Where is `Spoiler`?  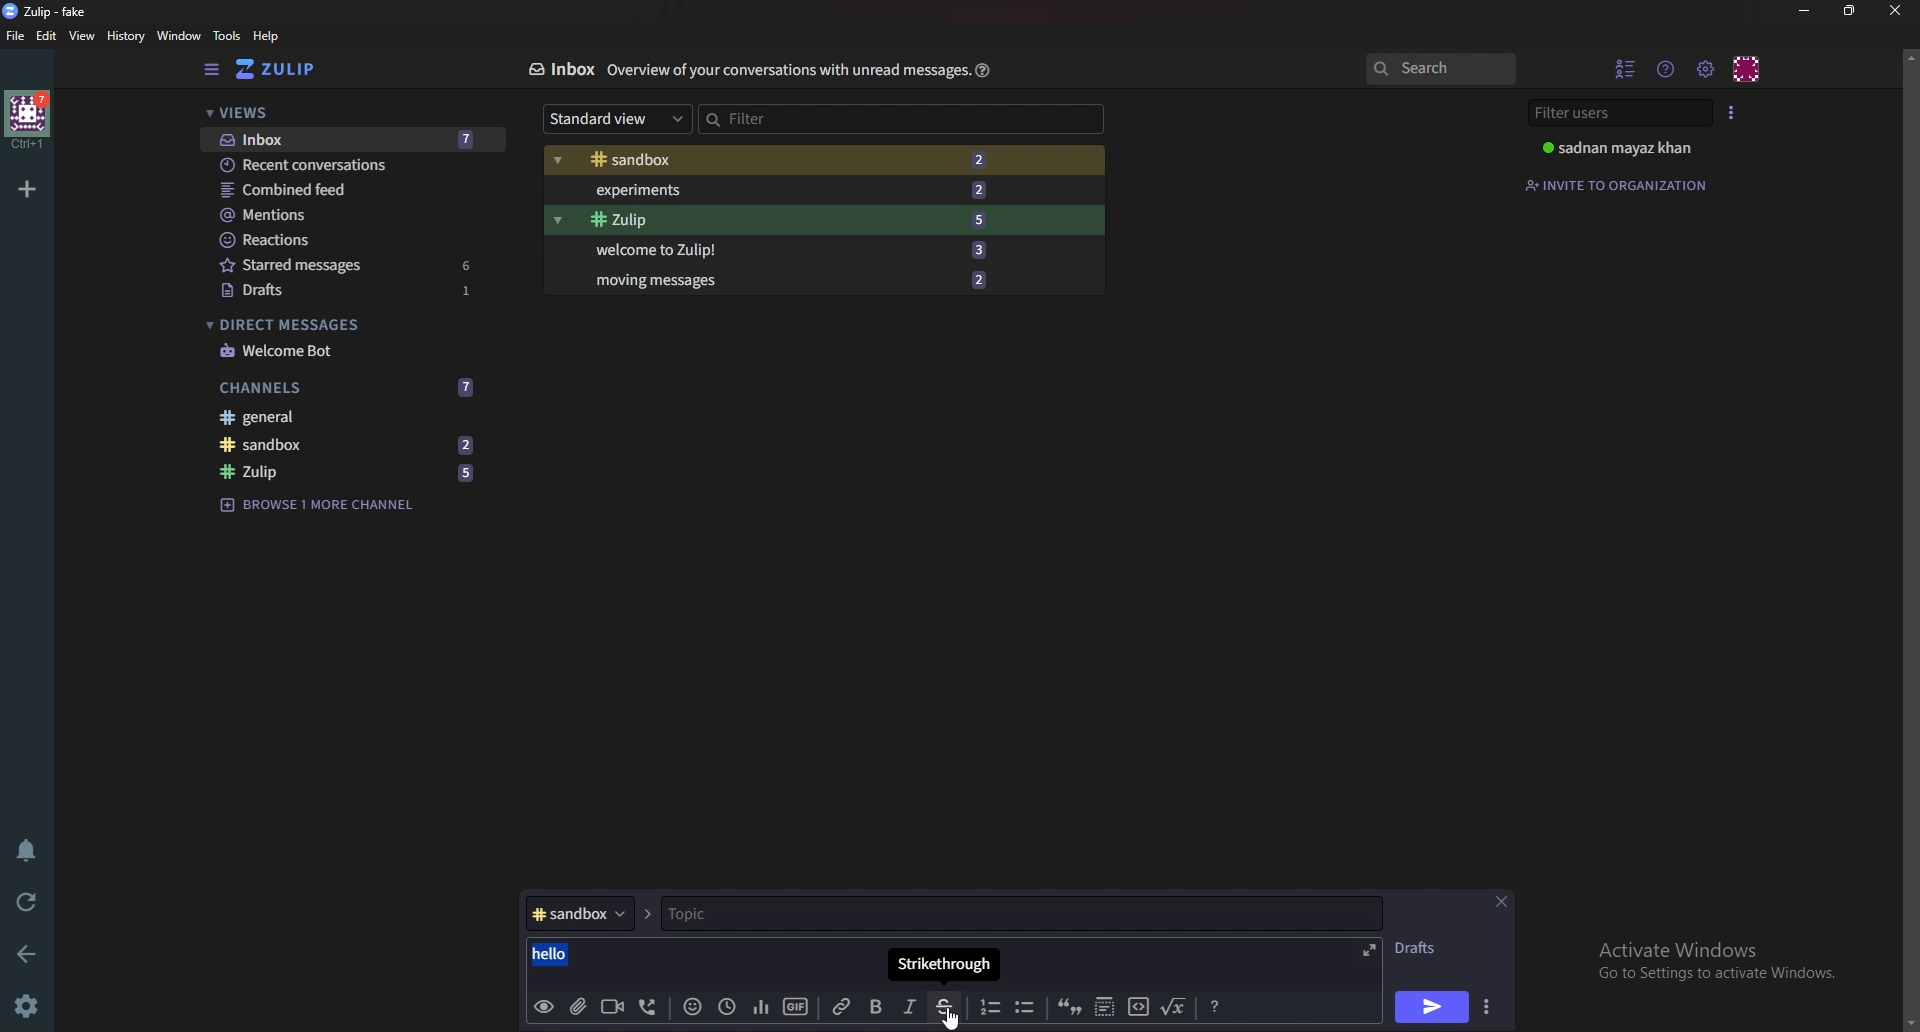
Spoiler is located at coordinates (1106, 1008).